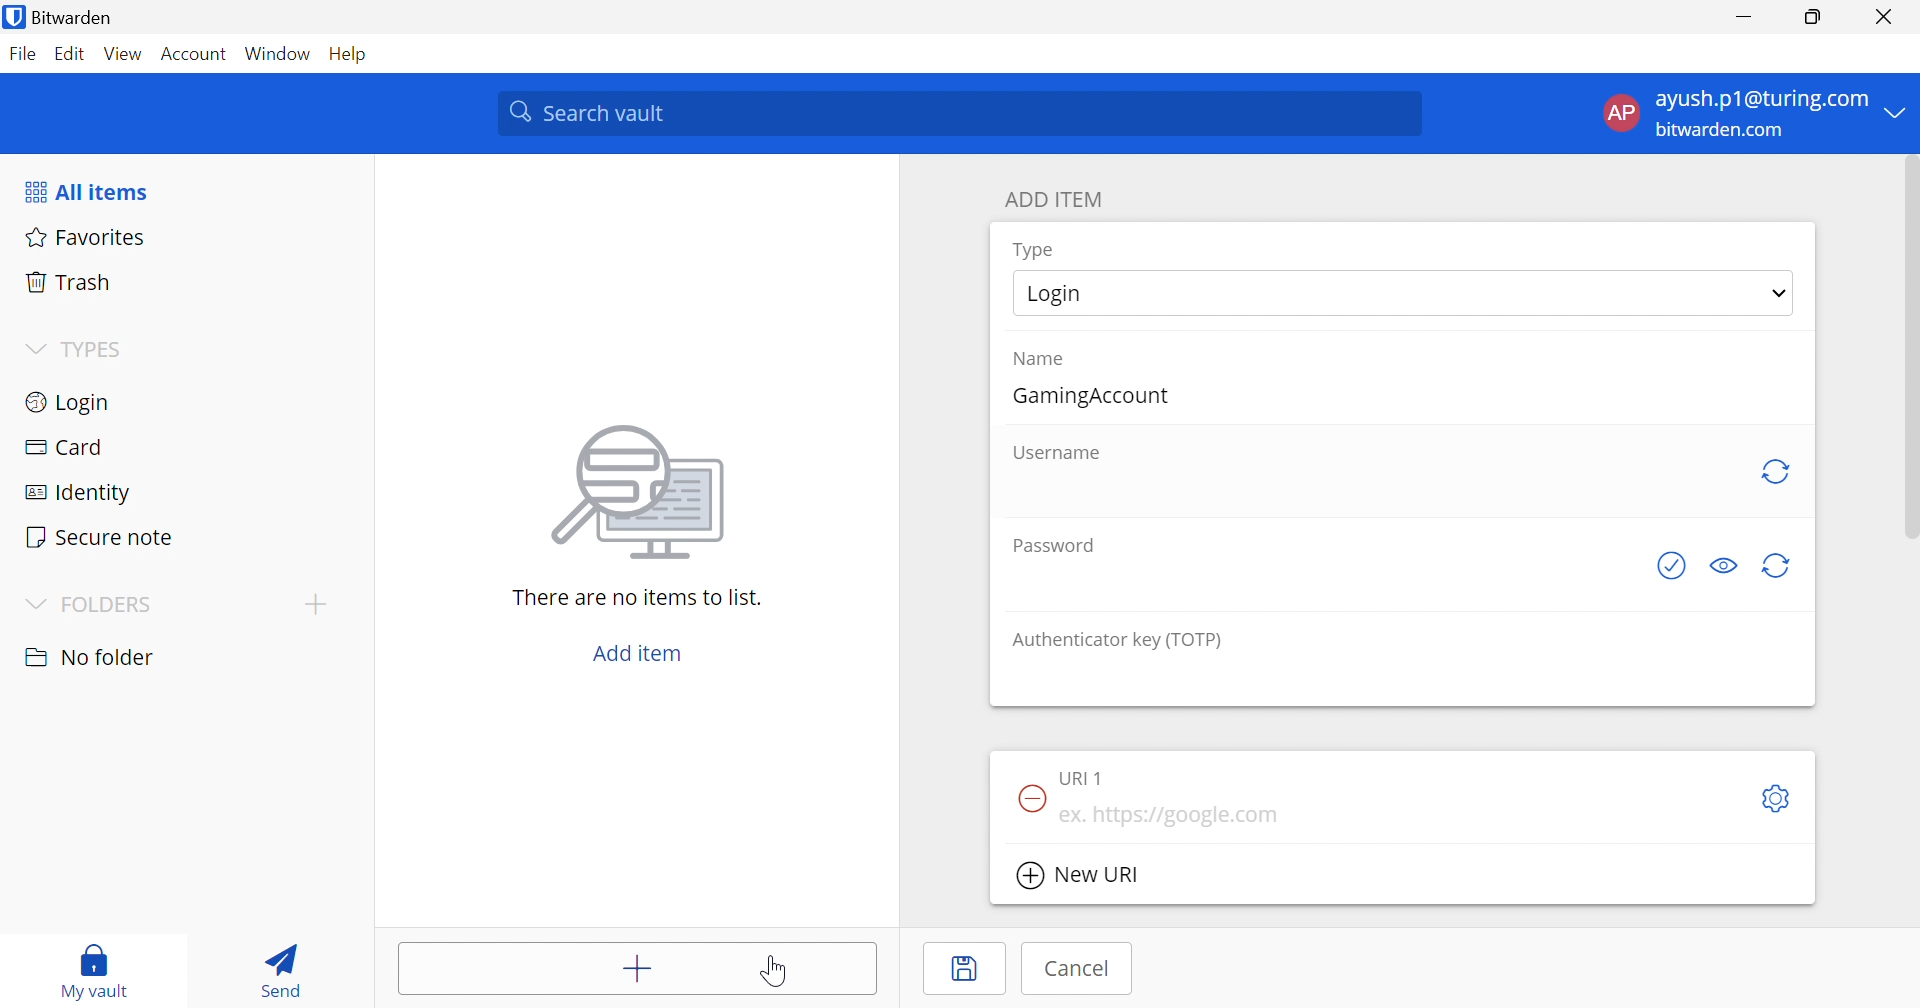 The width and height of the screenshot is (1920, 1008). What do you see at coordinates (643, 491) in the screenshot?
I see `Image` at bounding box center [643, 491].